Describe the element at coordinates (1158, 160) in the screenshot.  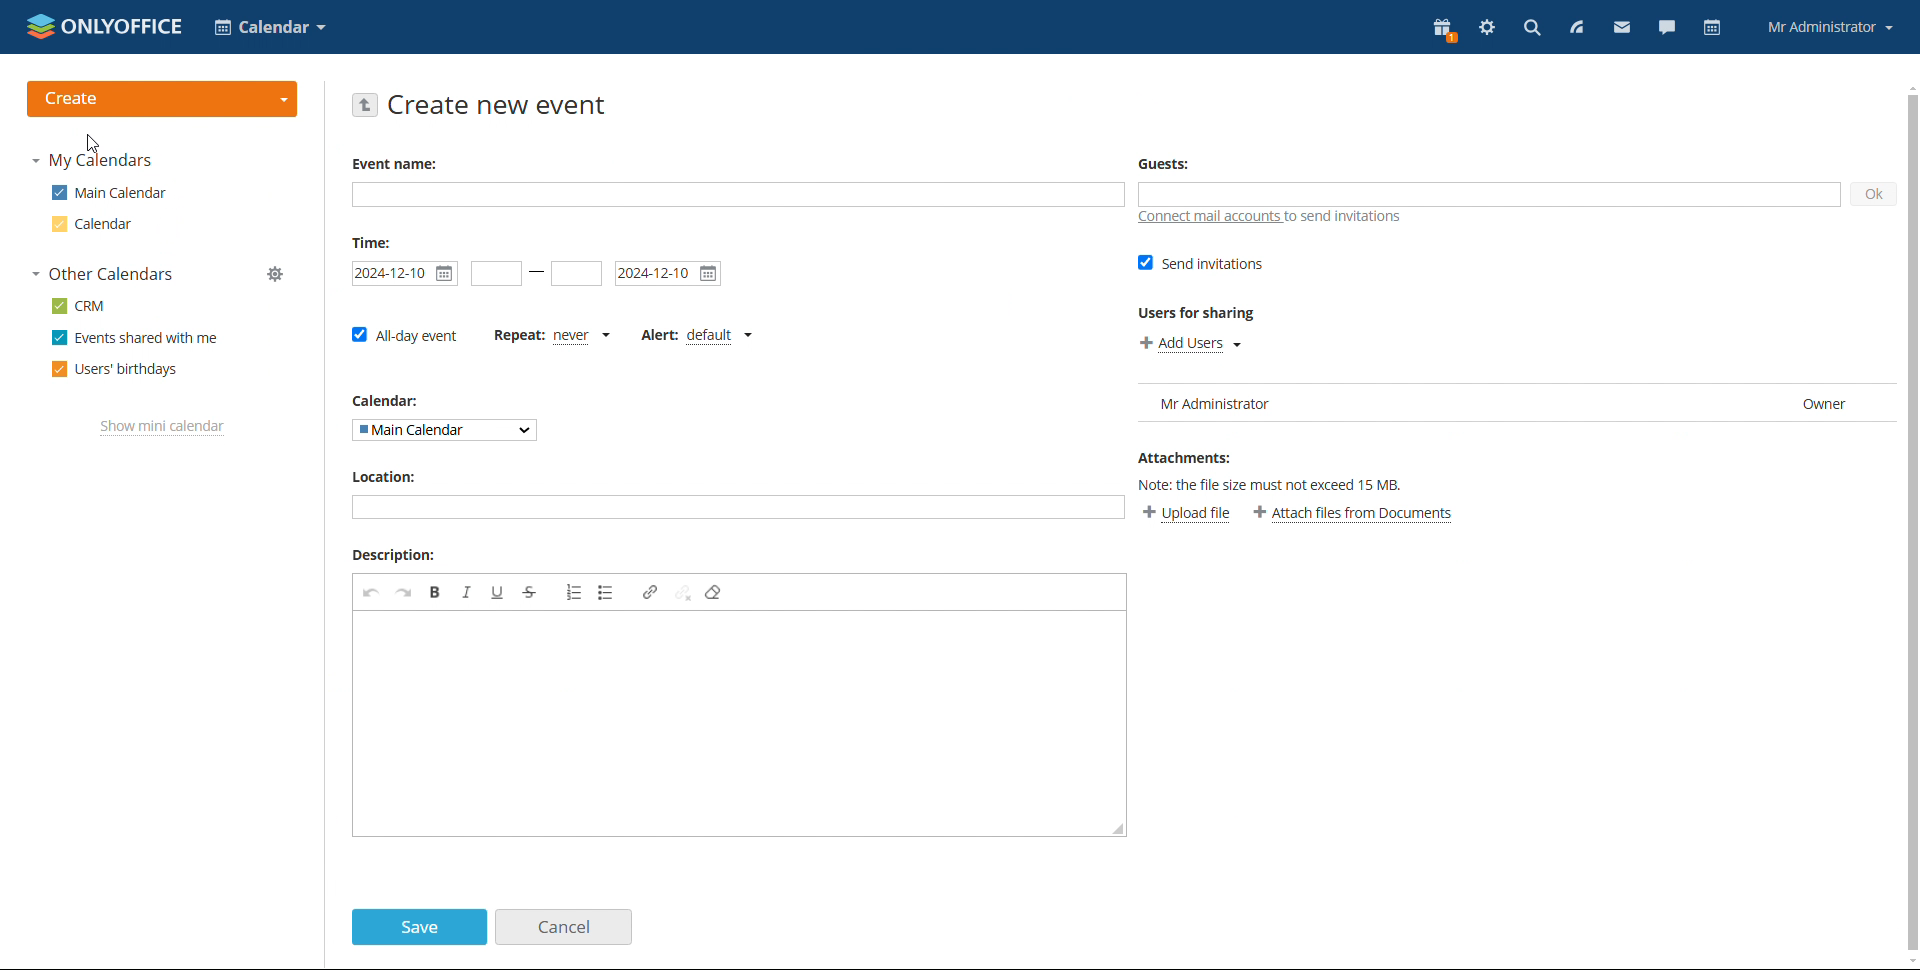
I see `Guests:` at that location.